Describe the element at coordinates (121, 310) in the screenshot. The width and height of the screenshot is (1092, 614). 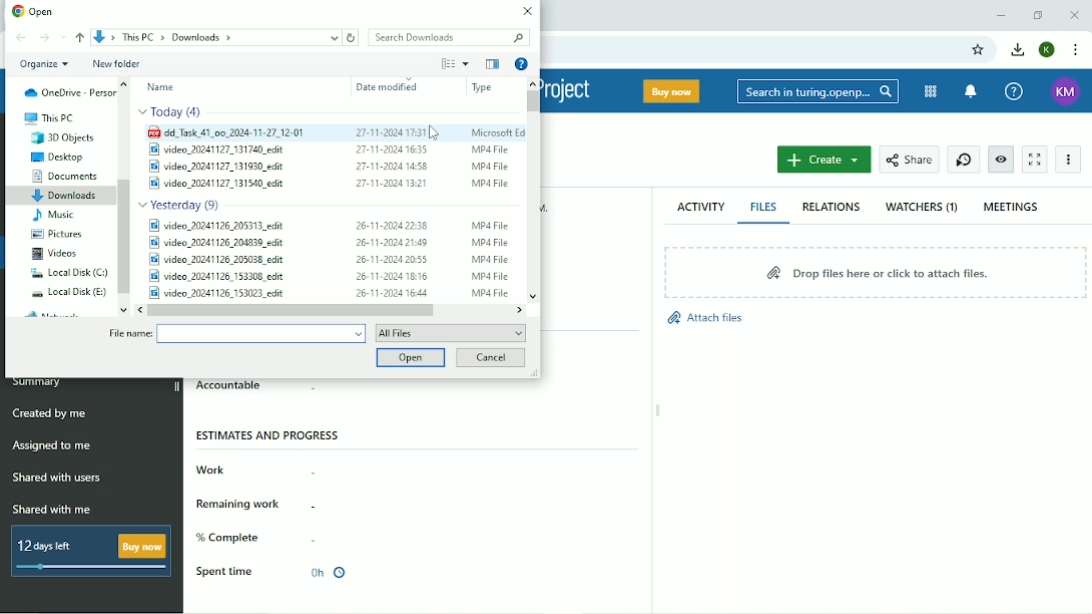
I see `scroll down` at that location.